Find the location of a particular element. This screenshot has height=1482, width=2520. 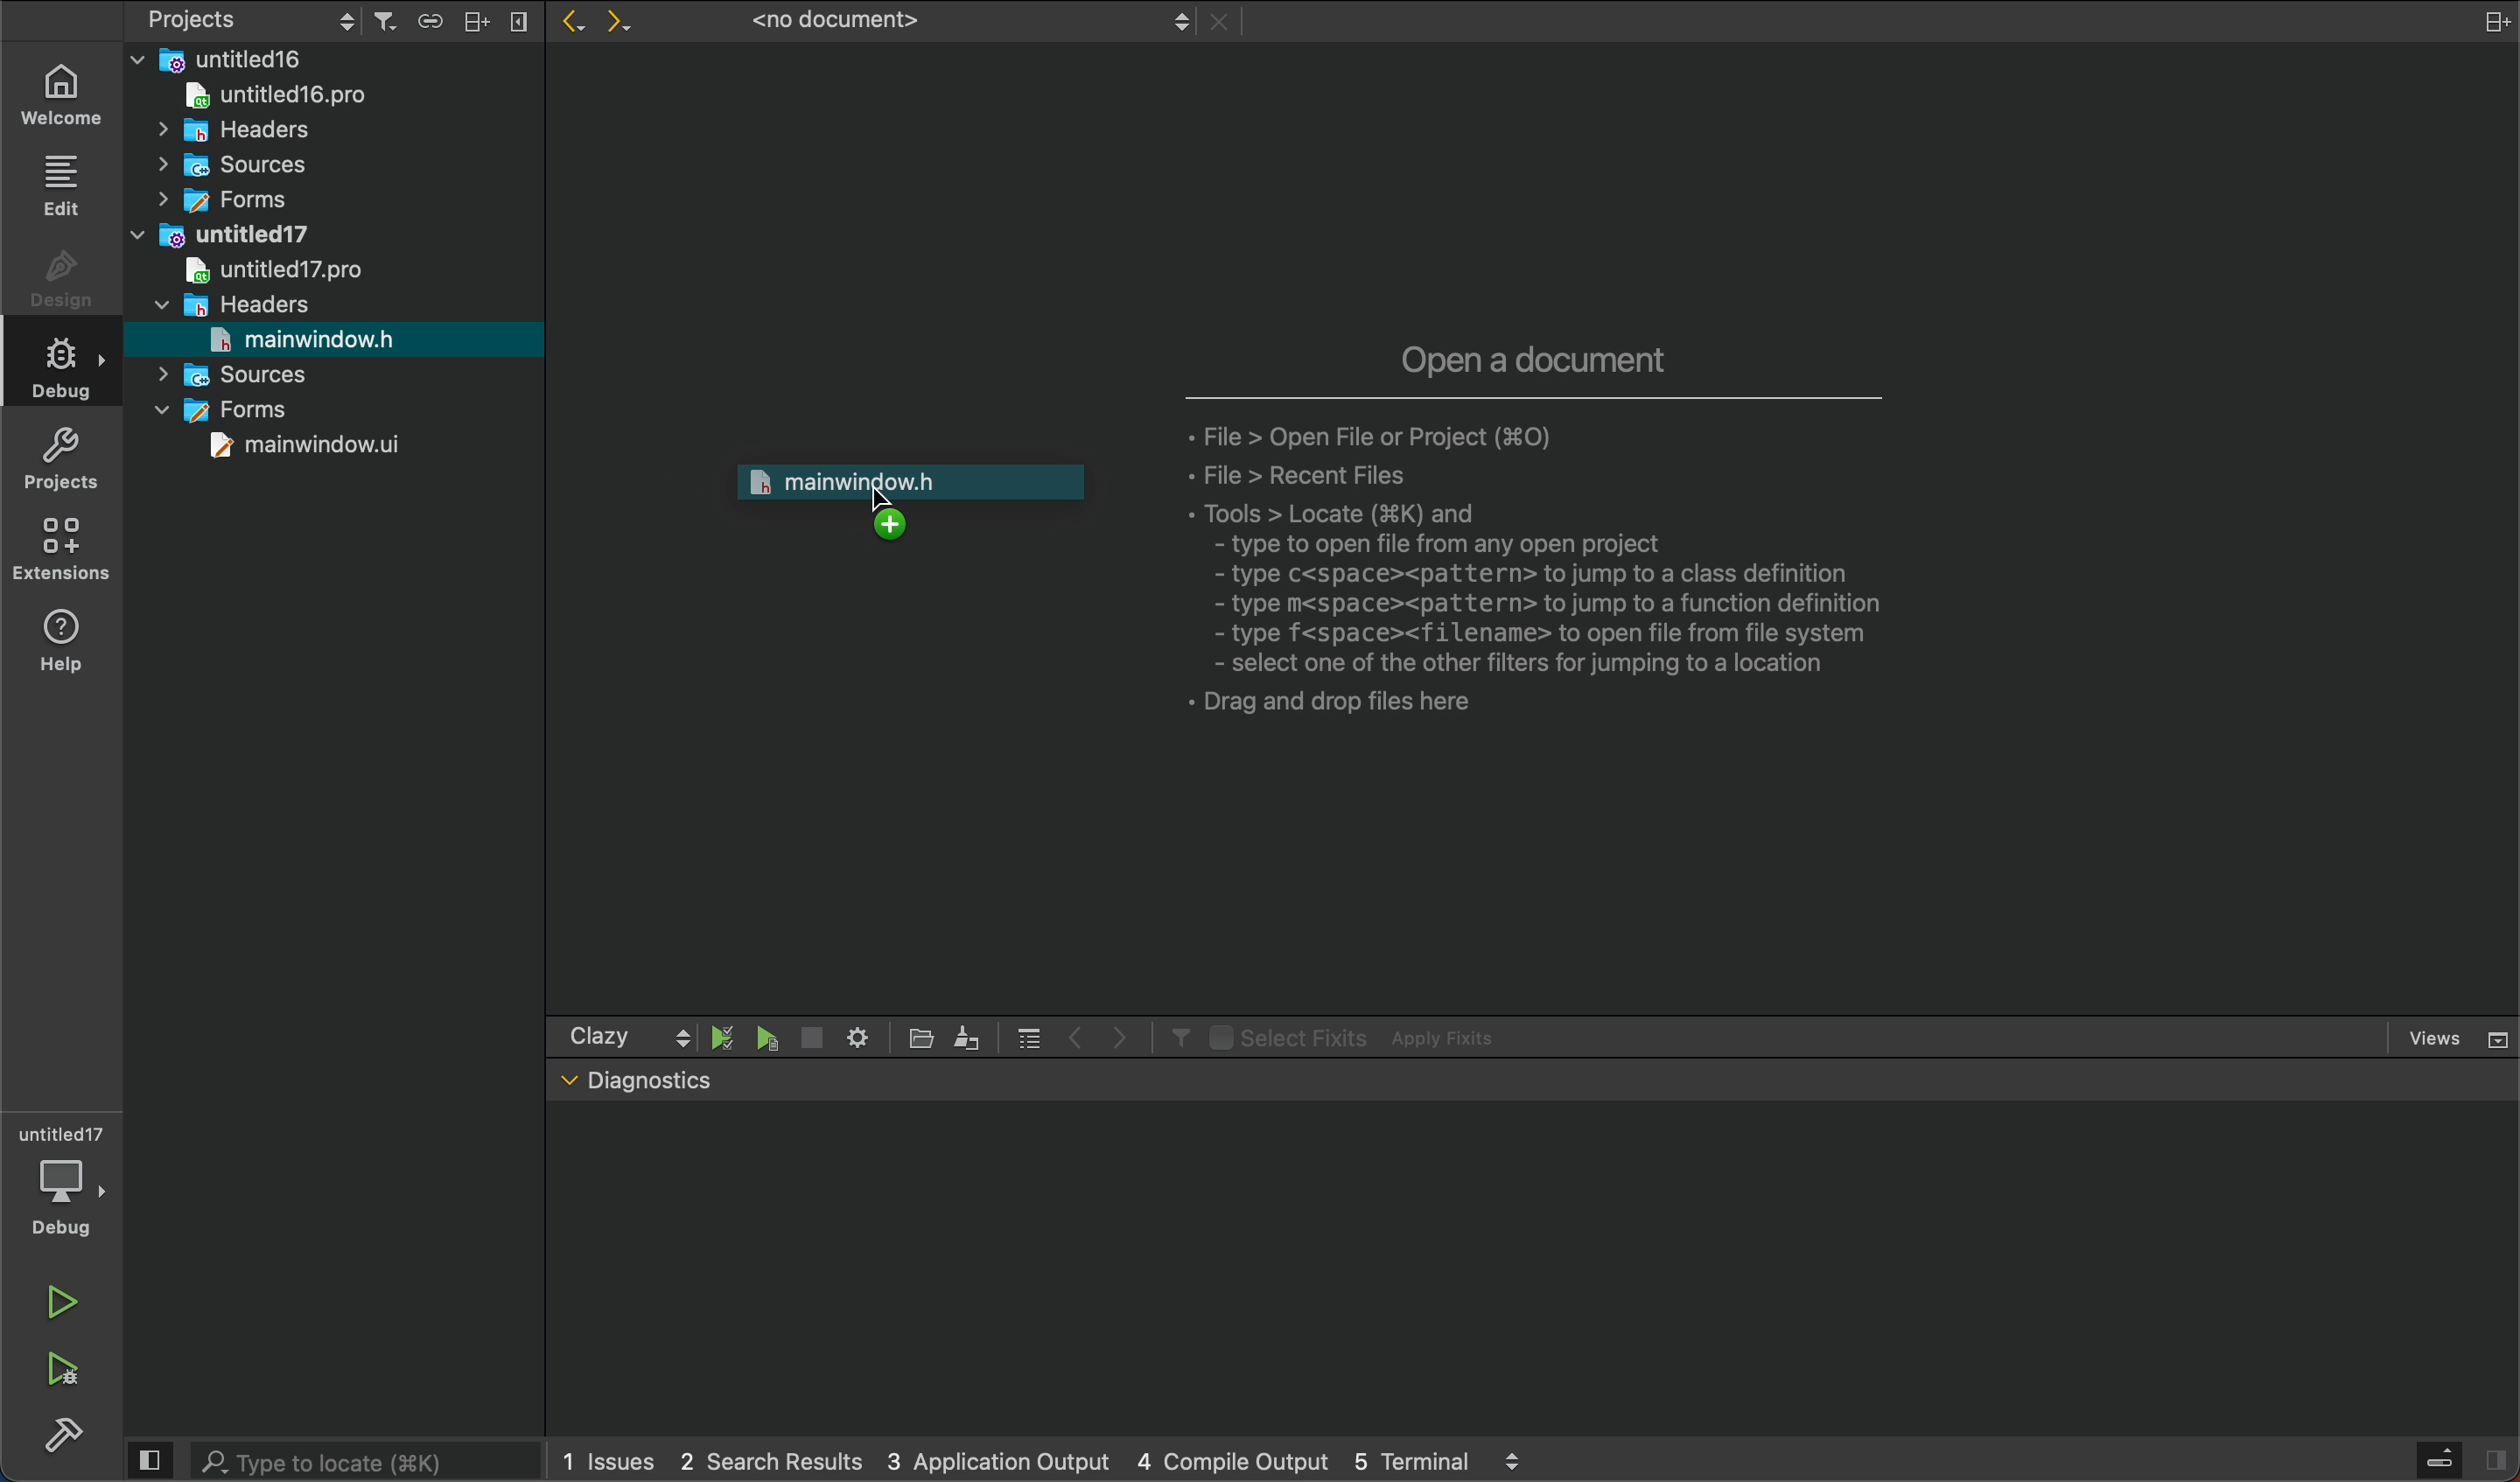

5 Terminal is located at coordinates (1411, 1458).